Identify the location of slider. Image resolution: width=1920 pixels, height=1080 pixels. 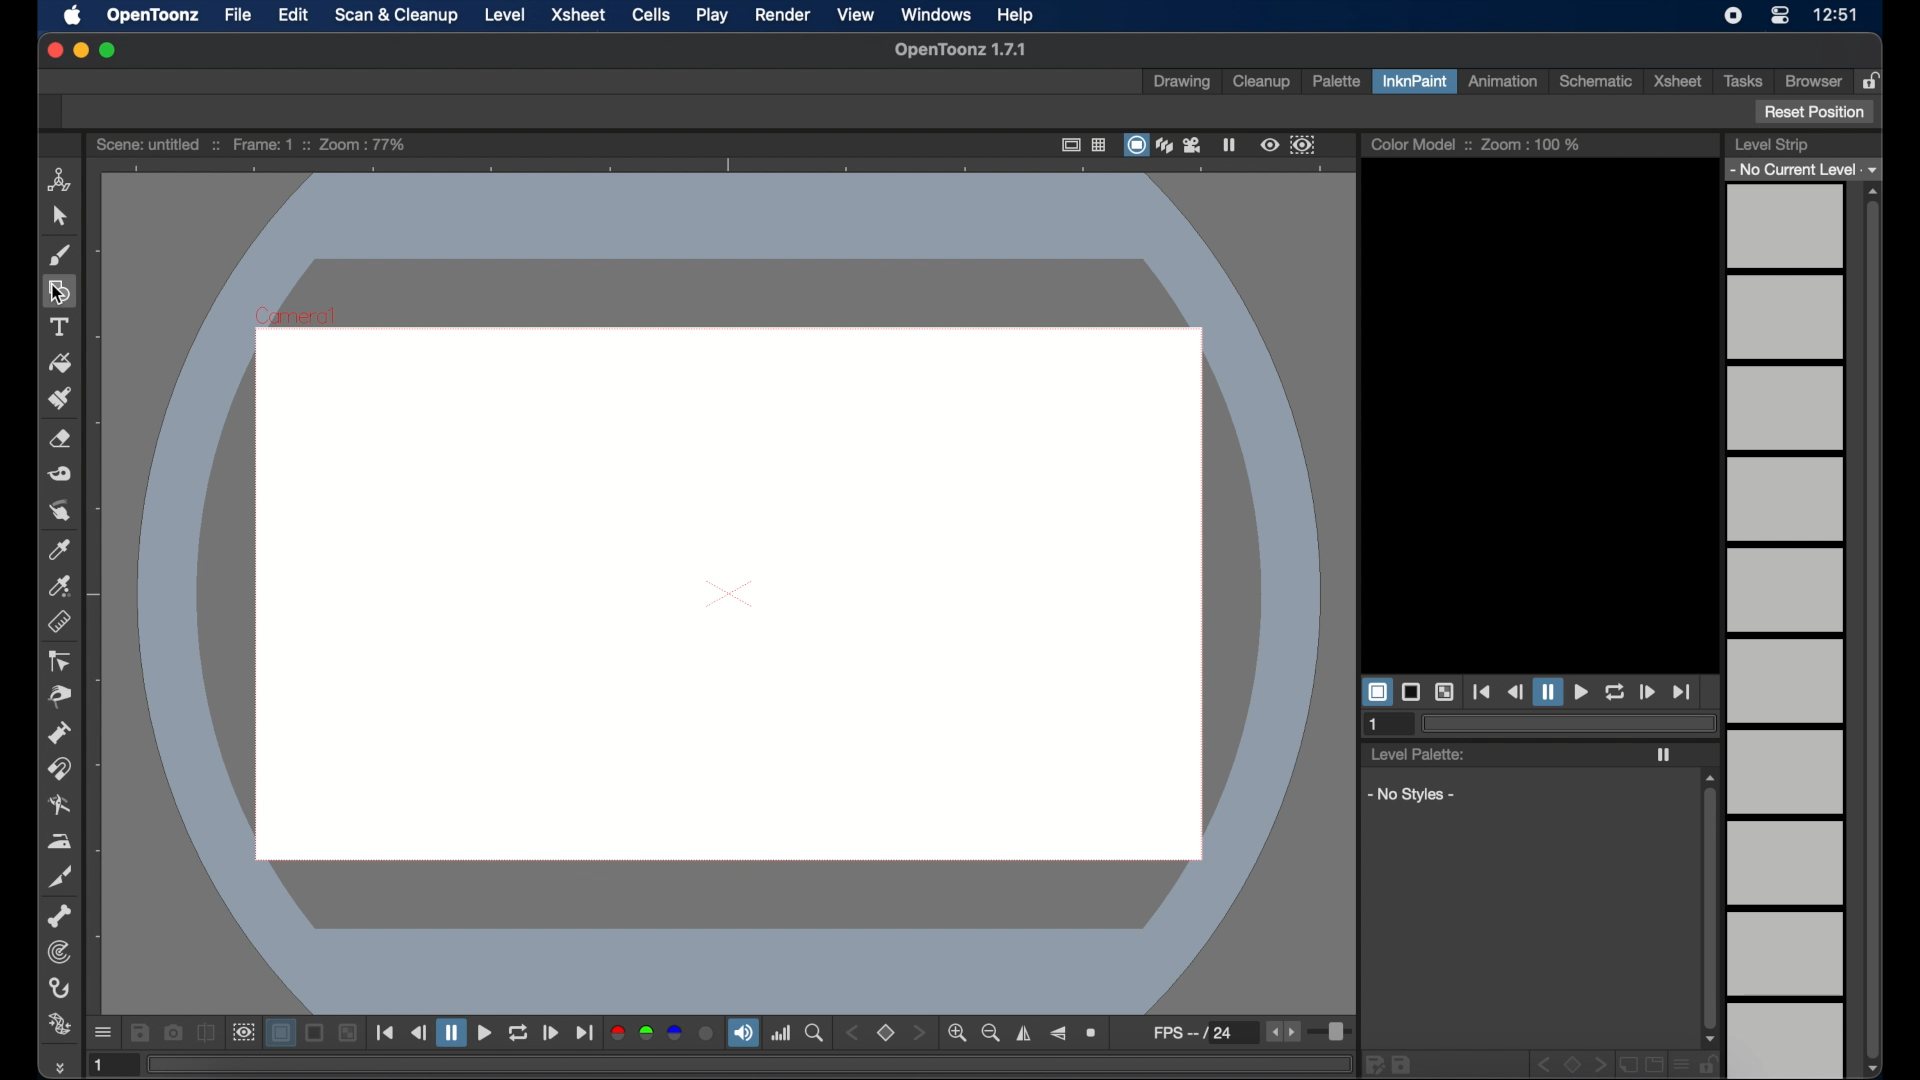
(1333, 1034).